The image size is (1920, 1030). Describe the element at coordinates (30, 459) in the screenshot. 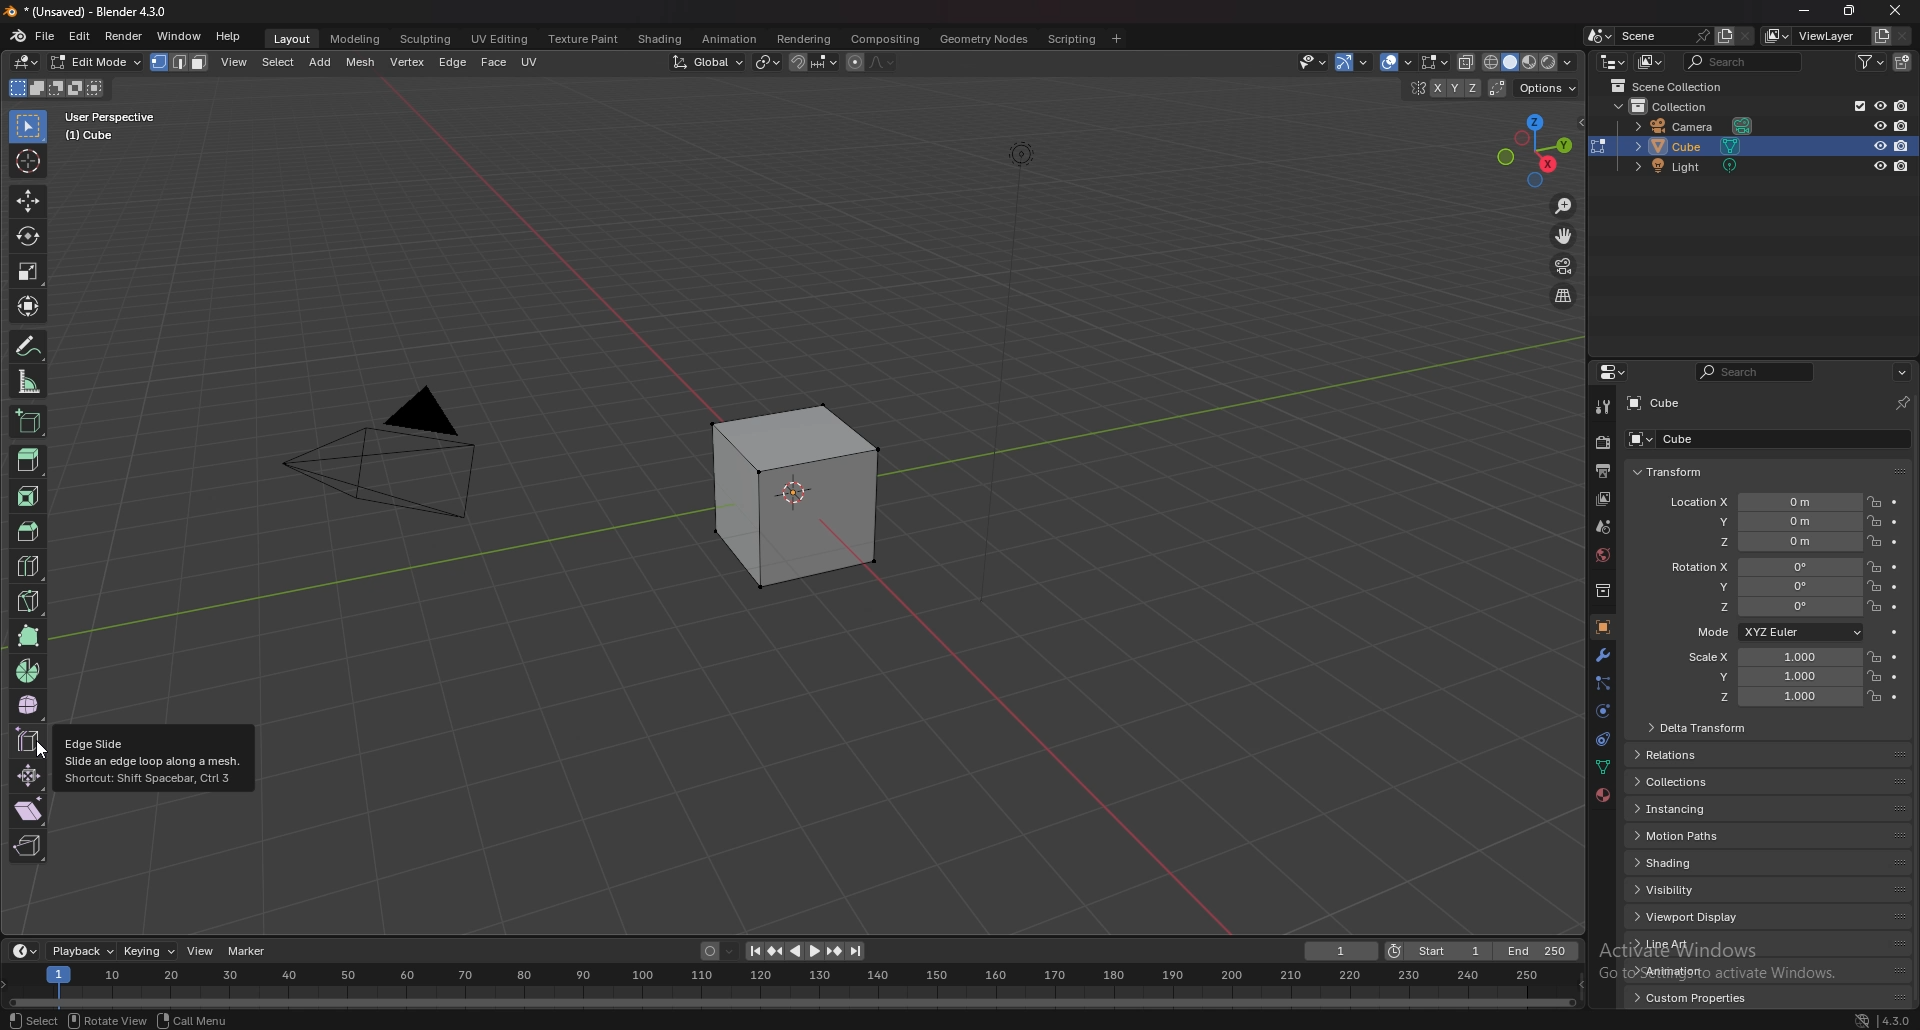

I see `extrude region` at that location.